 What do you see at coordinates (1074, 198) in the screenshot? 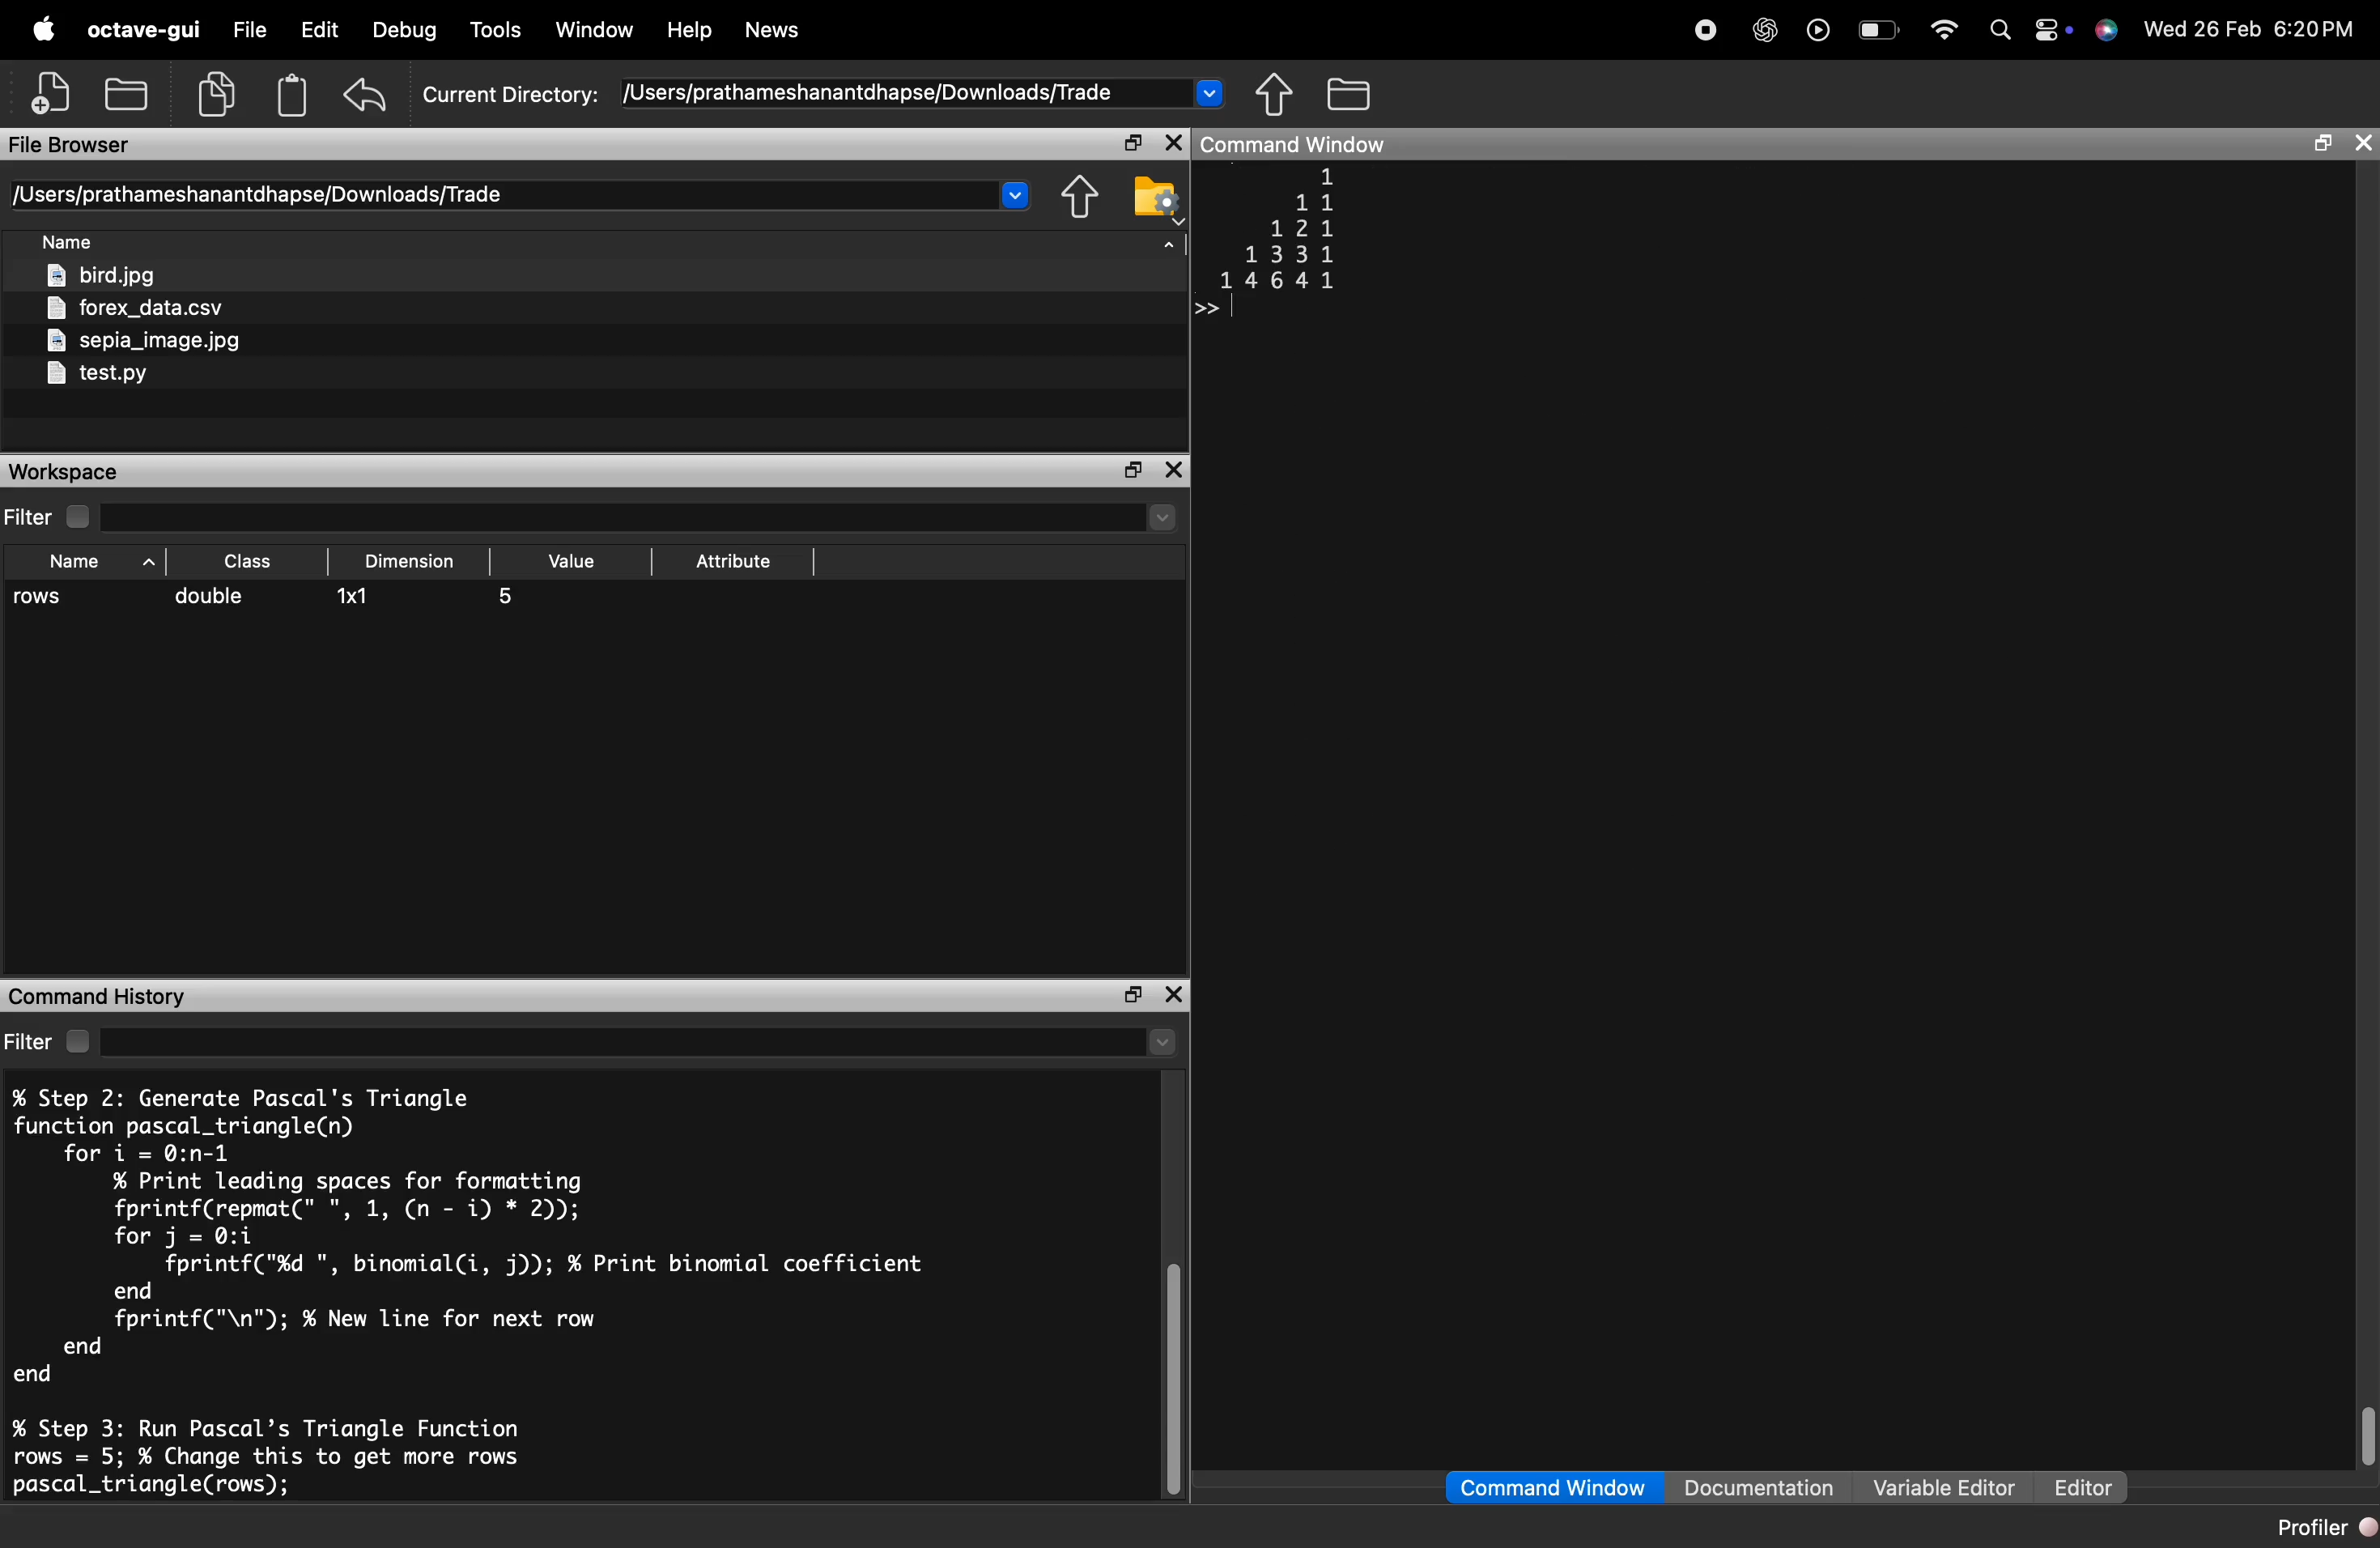
I see `Go back` at bounding box center [1074, 198].